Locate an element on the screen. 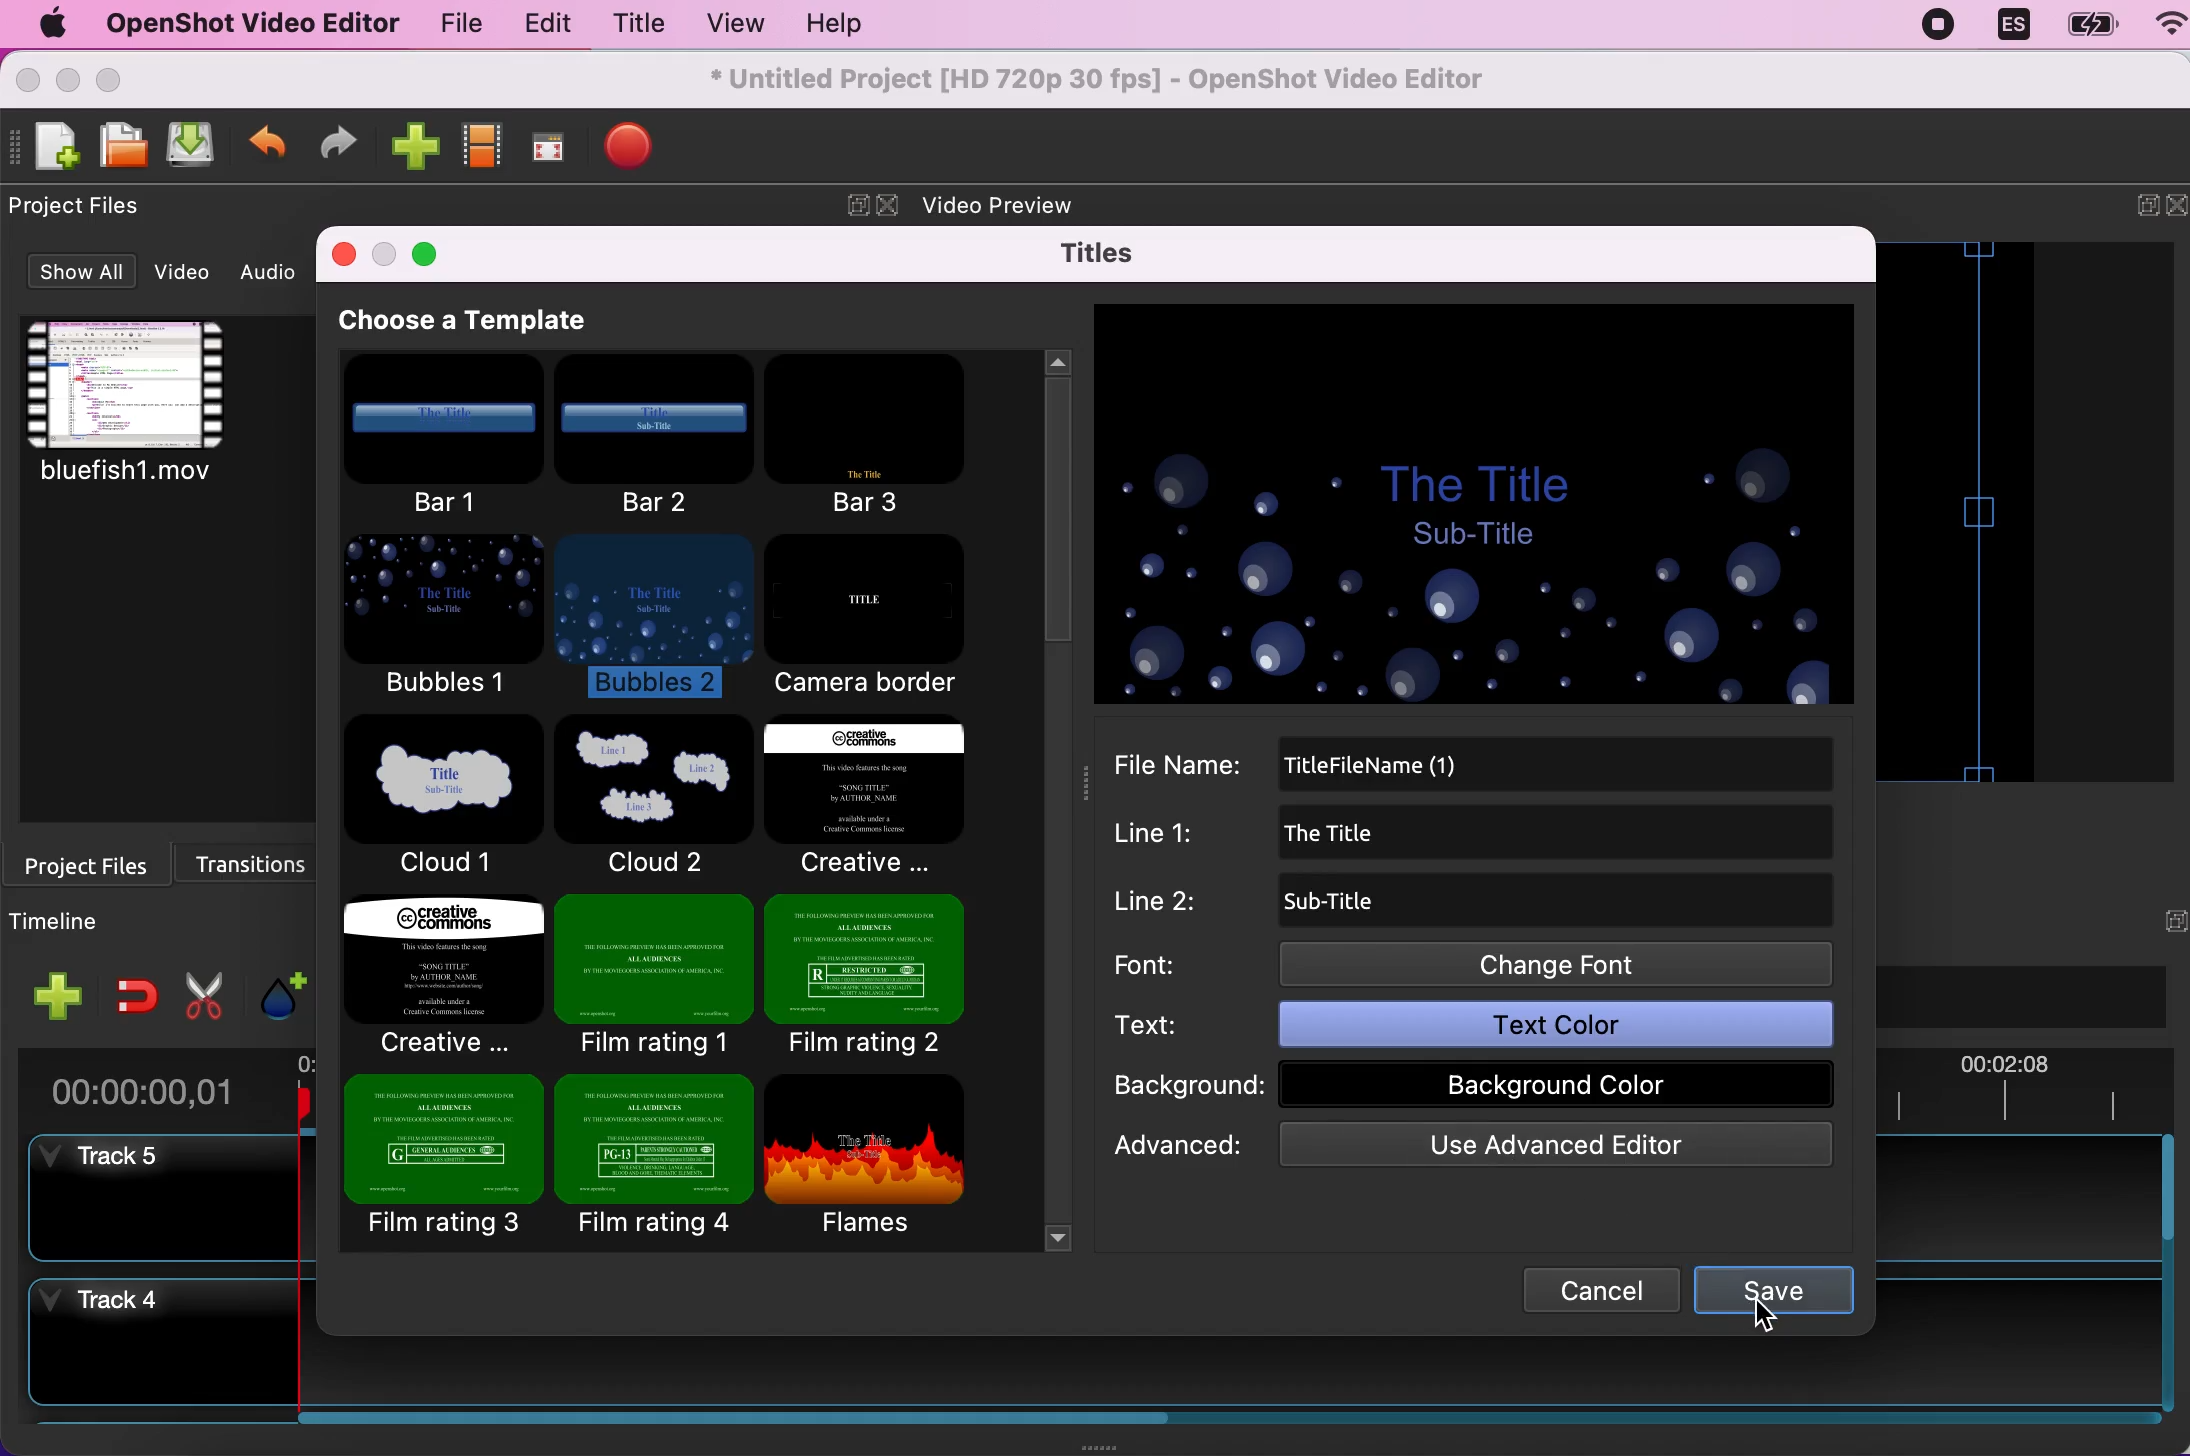  expand/hide is located at coordinates (2133, 209).